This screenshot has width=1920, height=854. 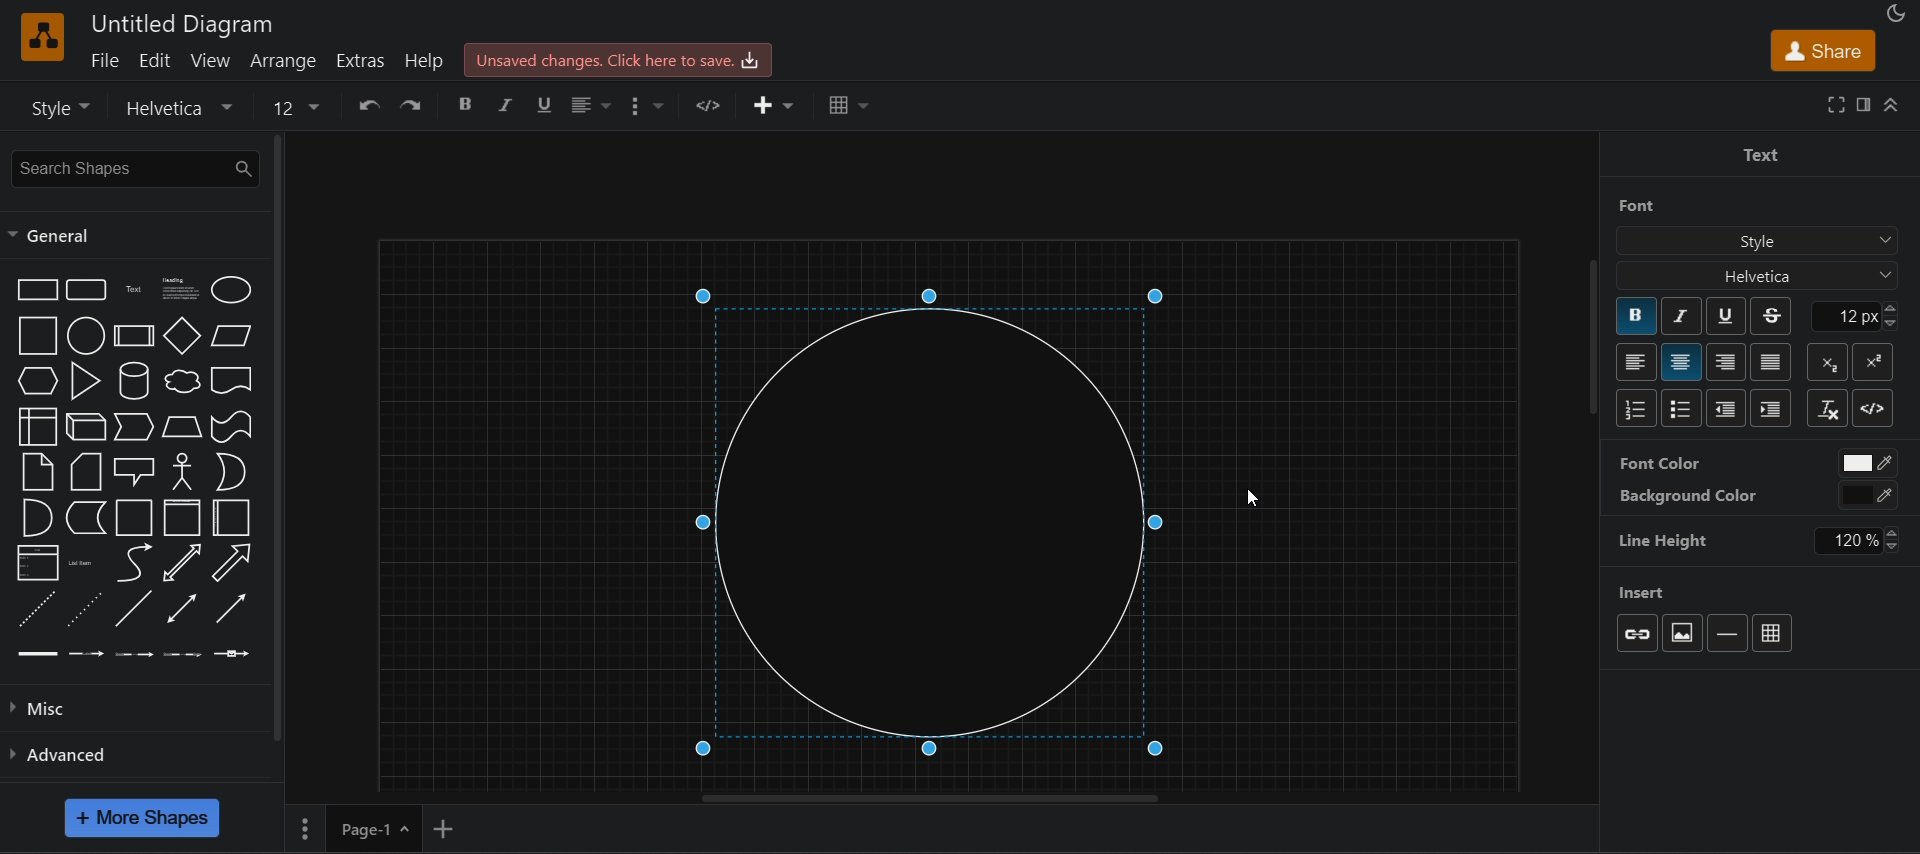 What do you see at coordinates (37, 335) in the screenshot?
I see `square` at bounding box center [37, 335].